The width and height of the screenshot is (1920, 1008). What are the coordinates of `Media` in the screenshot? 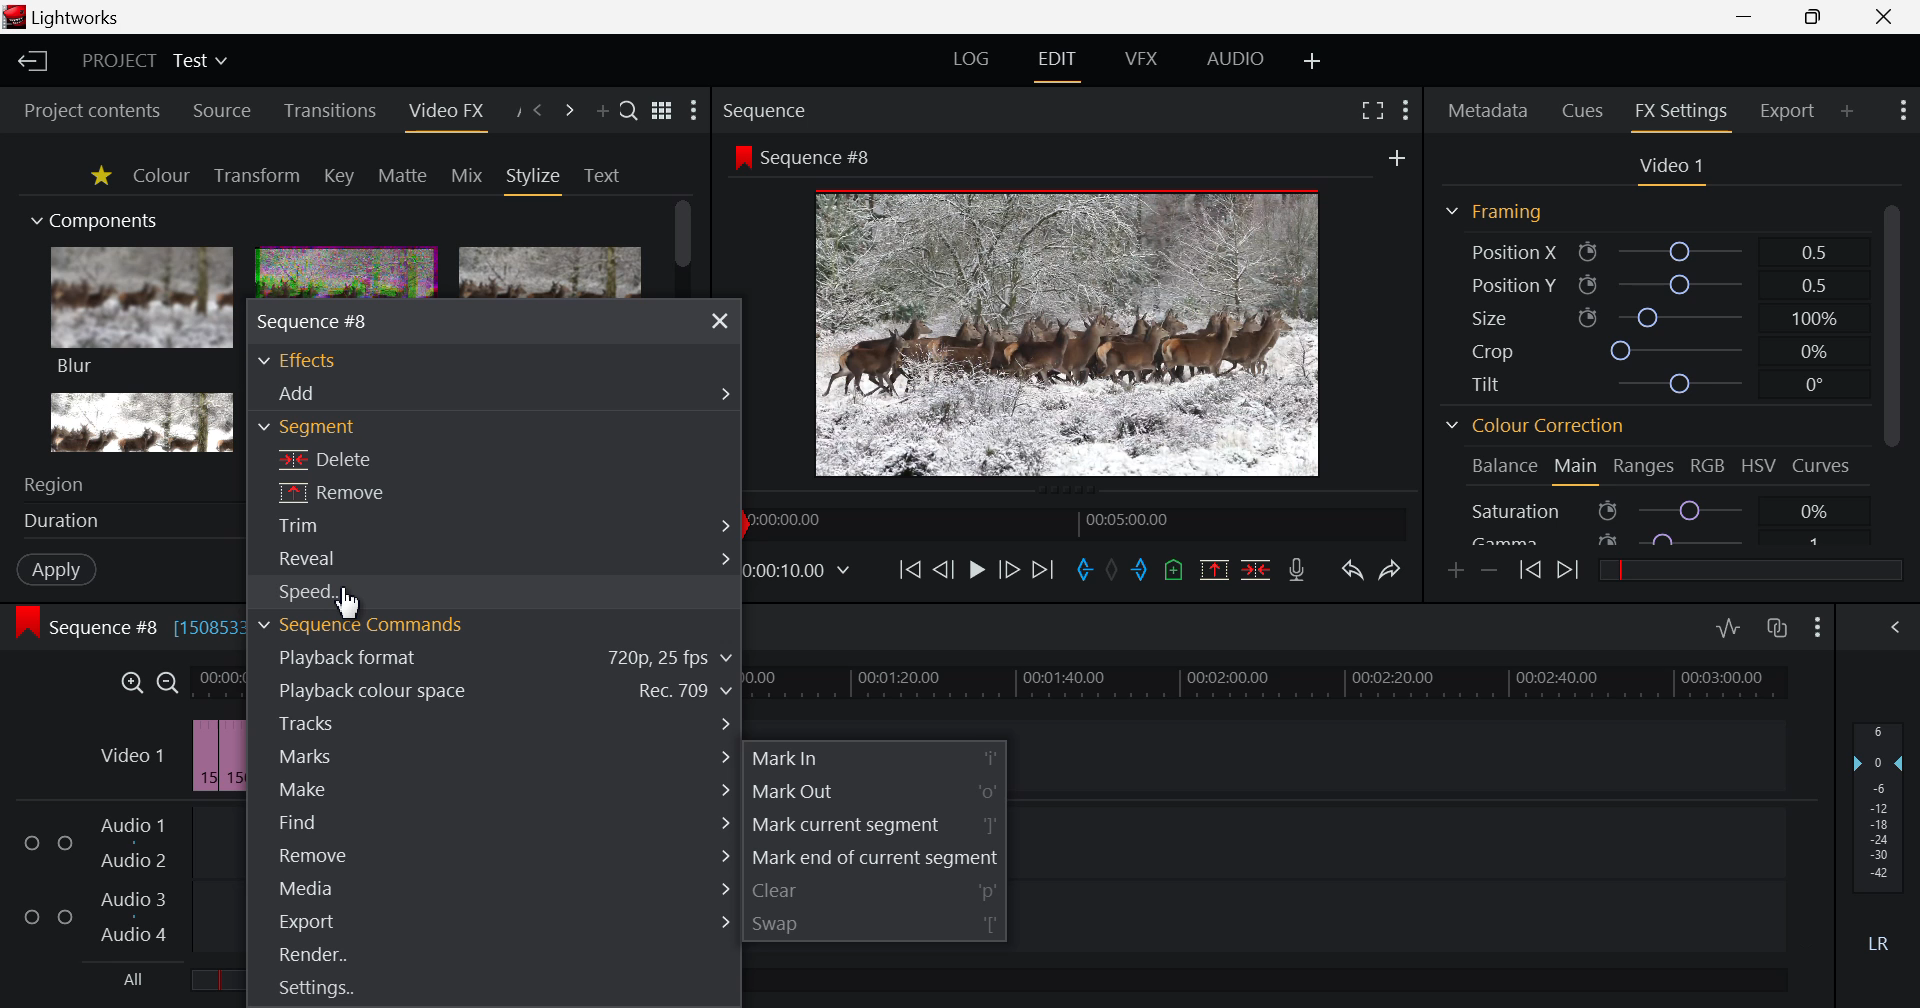 It's located at (493, 886).